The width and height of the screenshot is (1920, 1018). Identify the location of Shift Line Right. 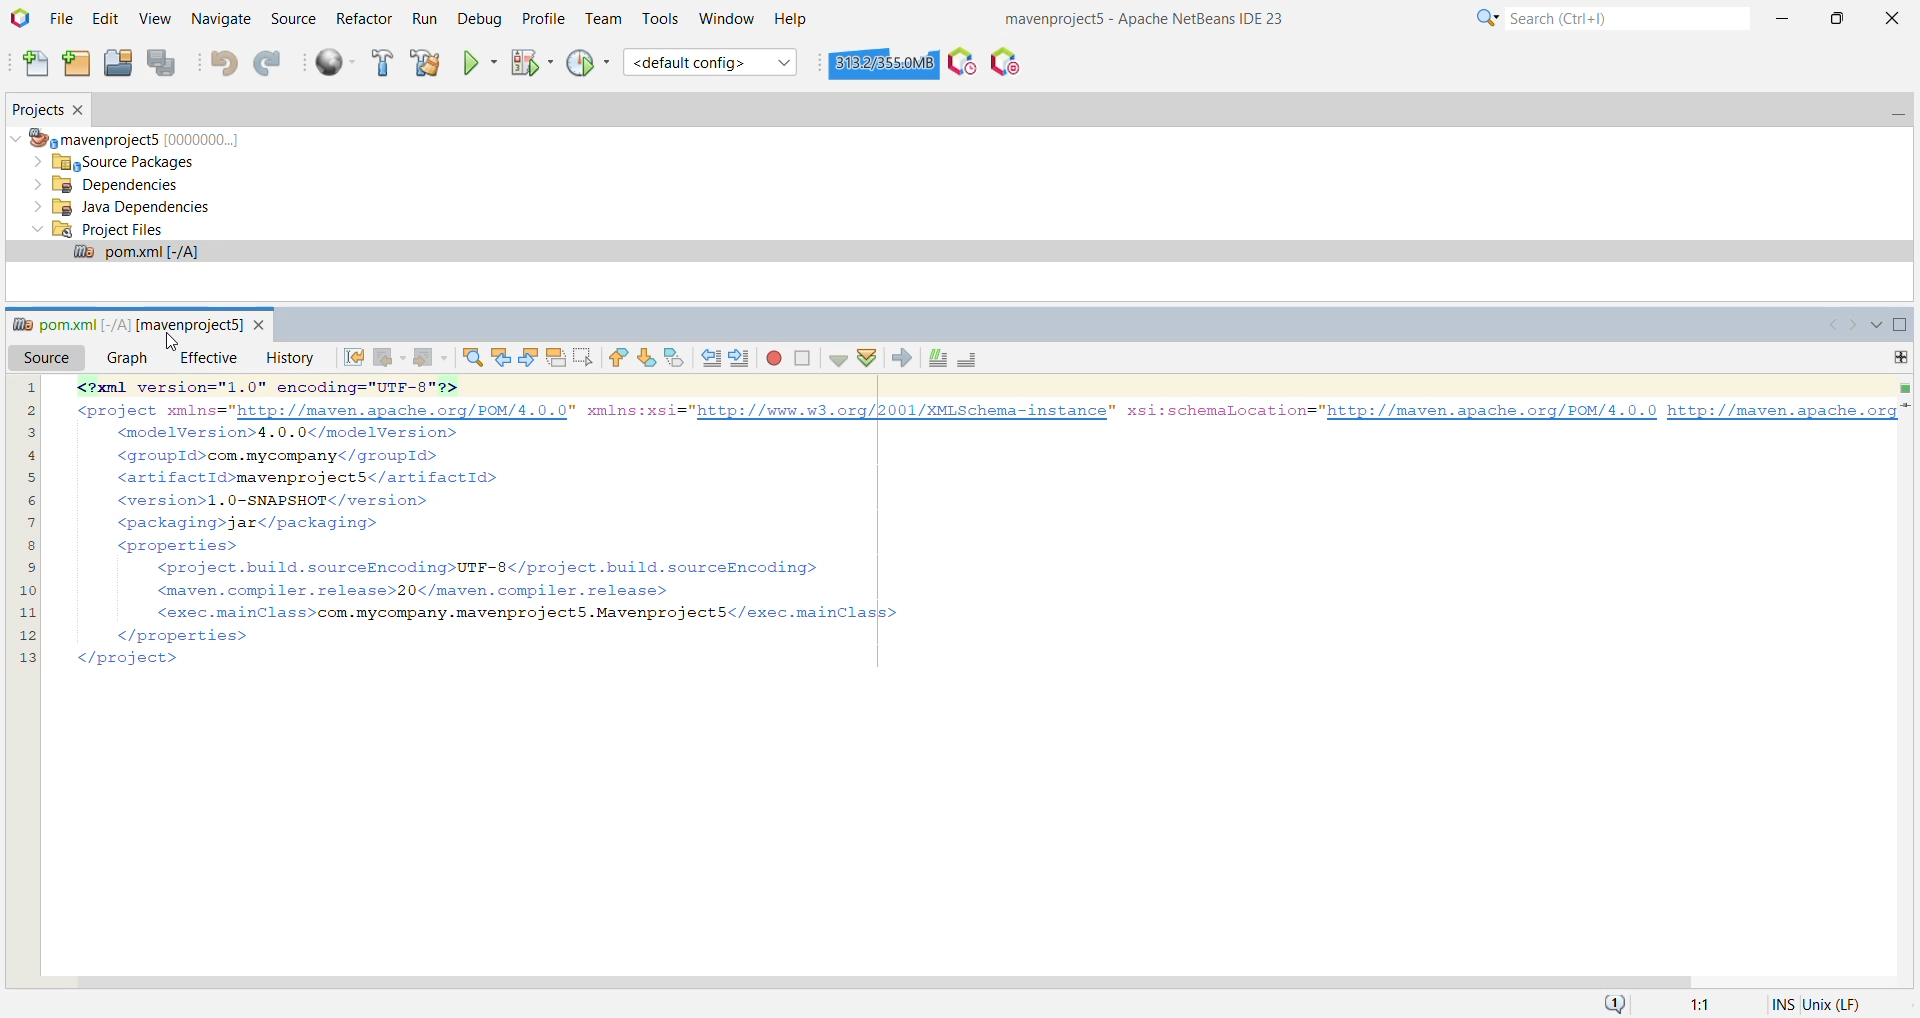
(739, 359).